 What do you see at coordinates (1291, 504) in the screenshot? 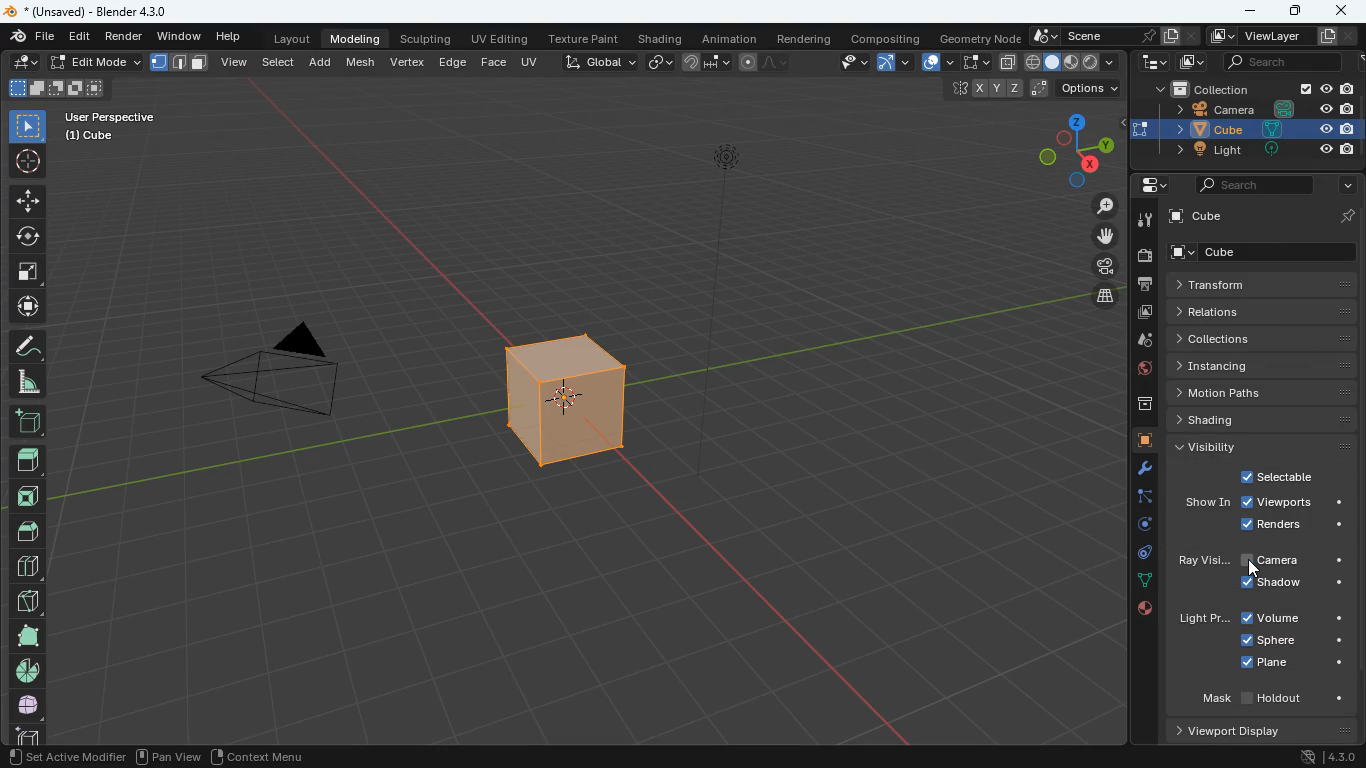
I see `view ports` at bounding box center [1291, 504].